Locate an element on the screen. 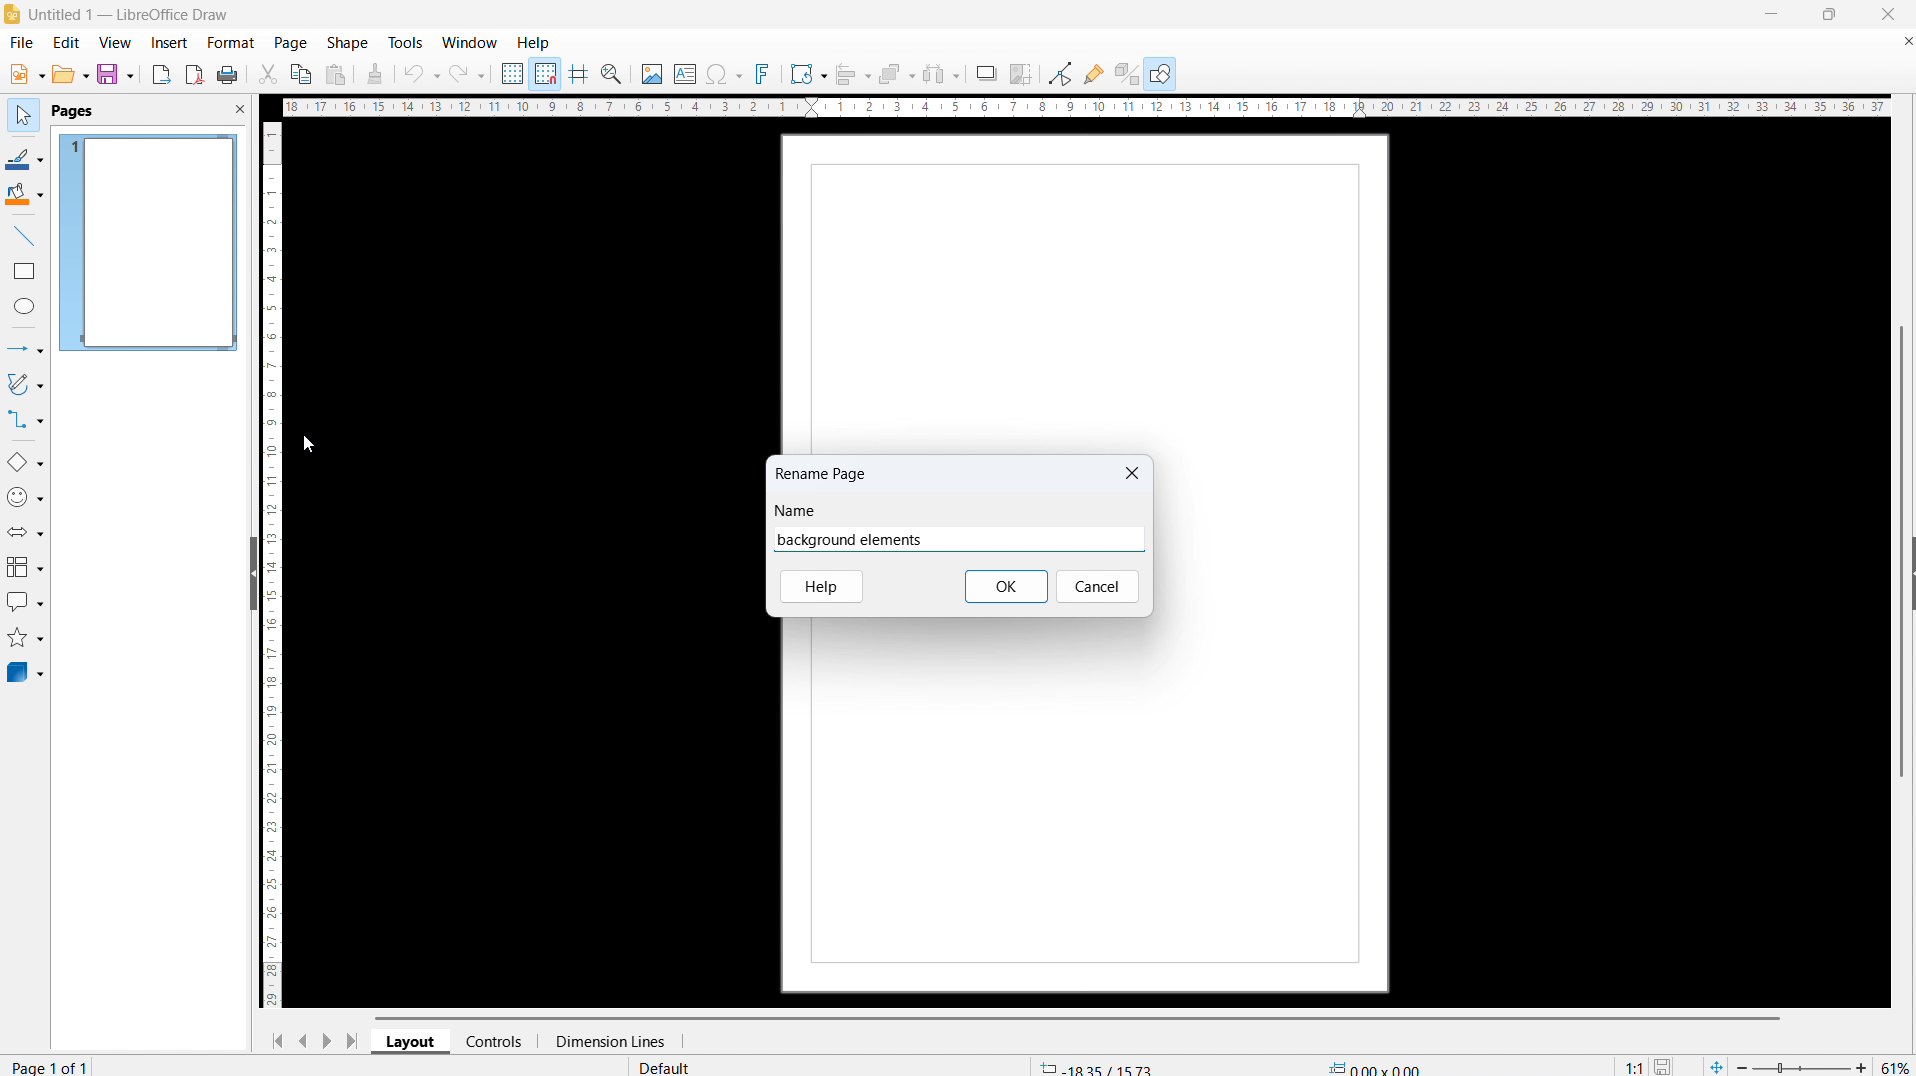 Image resolution: width=1916 pixels, height=1076 pixels. Horizontal ruler  is located at coordinates (1084, 106).